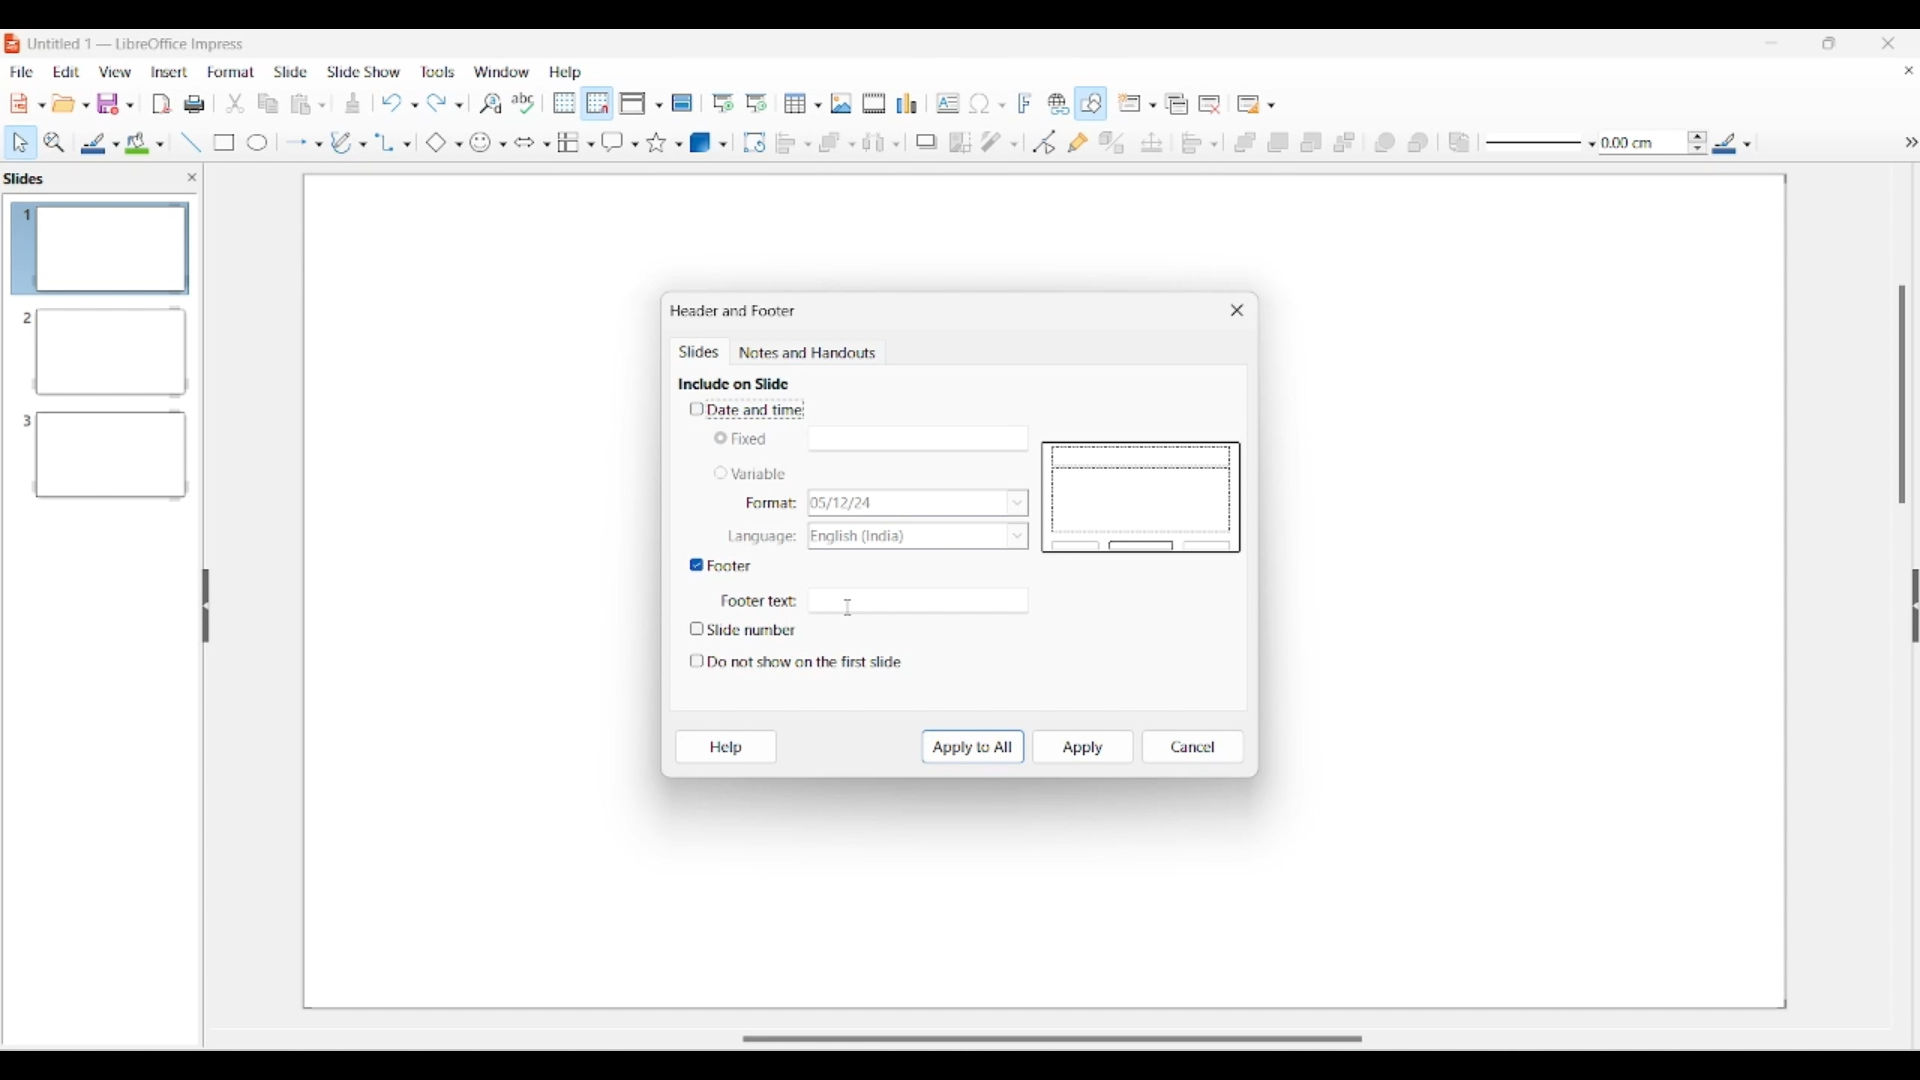  What do you see at coordinates (1312, 142) in the screenshot?
I see `Send backward` at bounding box center [1312, 142].